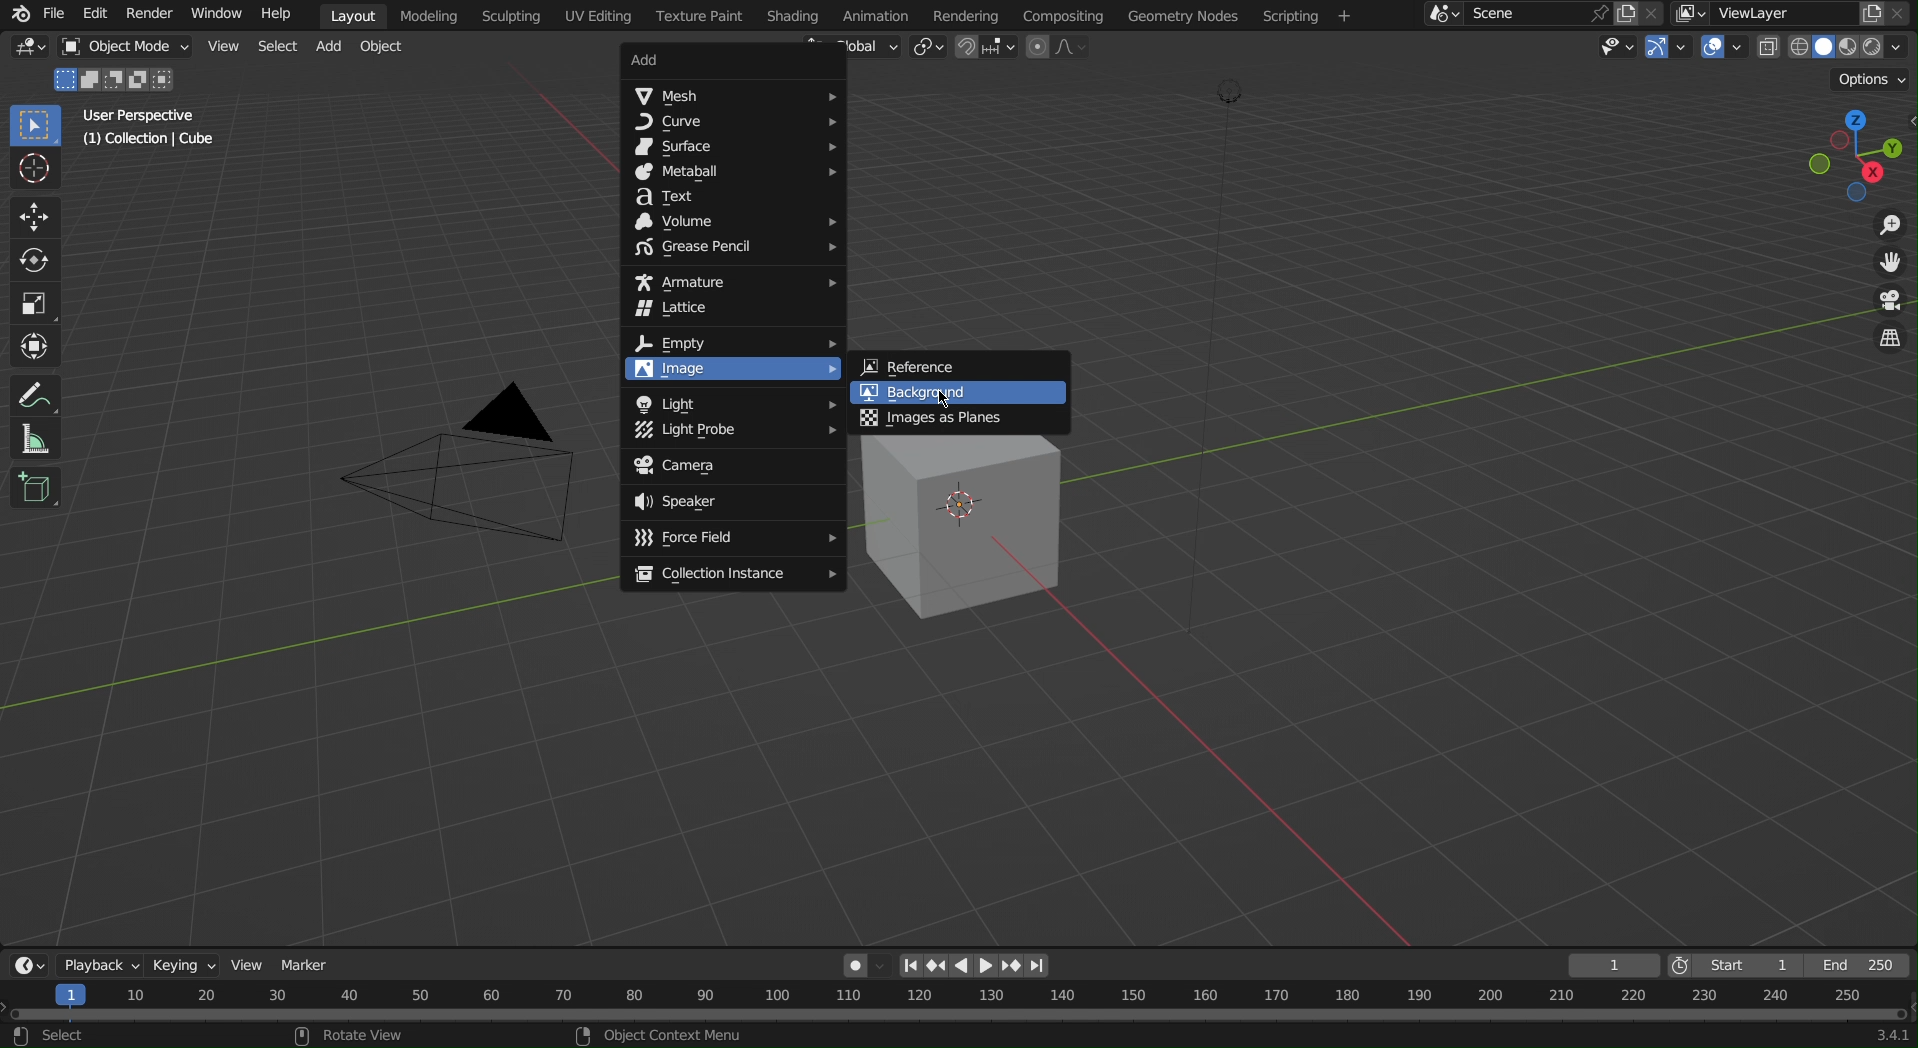  I want to click on Cursor at Background, so click(946, 399).